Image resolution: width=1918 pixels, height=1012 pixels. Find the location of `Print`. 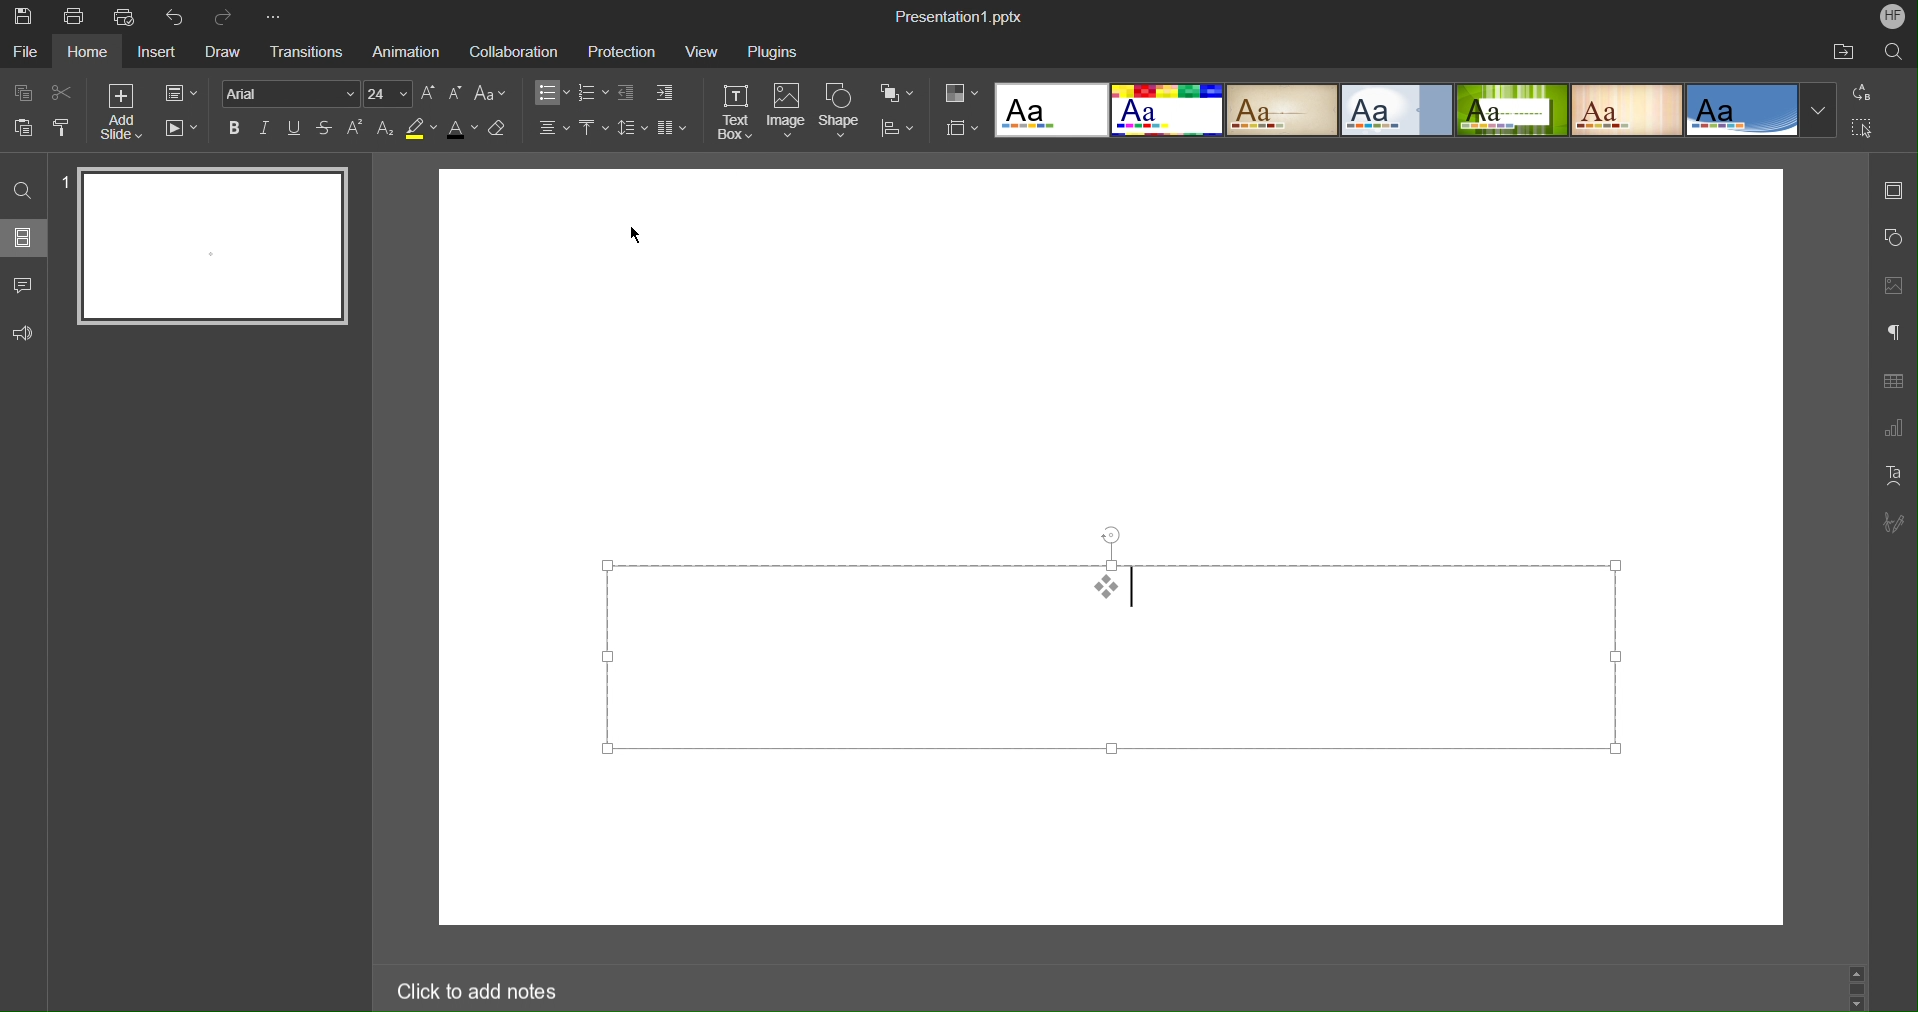

Print is located at coordinates (74, 17).